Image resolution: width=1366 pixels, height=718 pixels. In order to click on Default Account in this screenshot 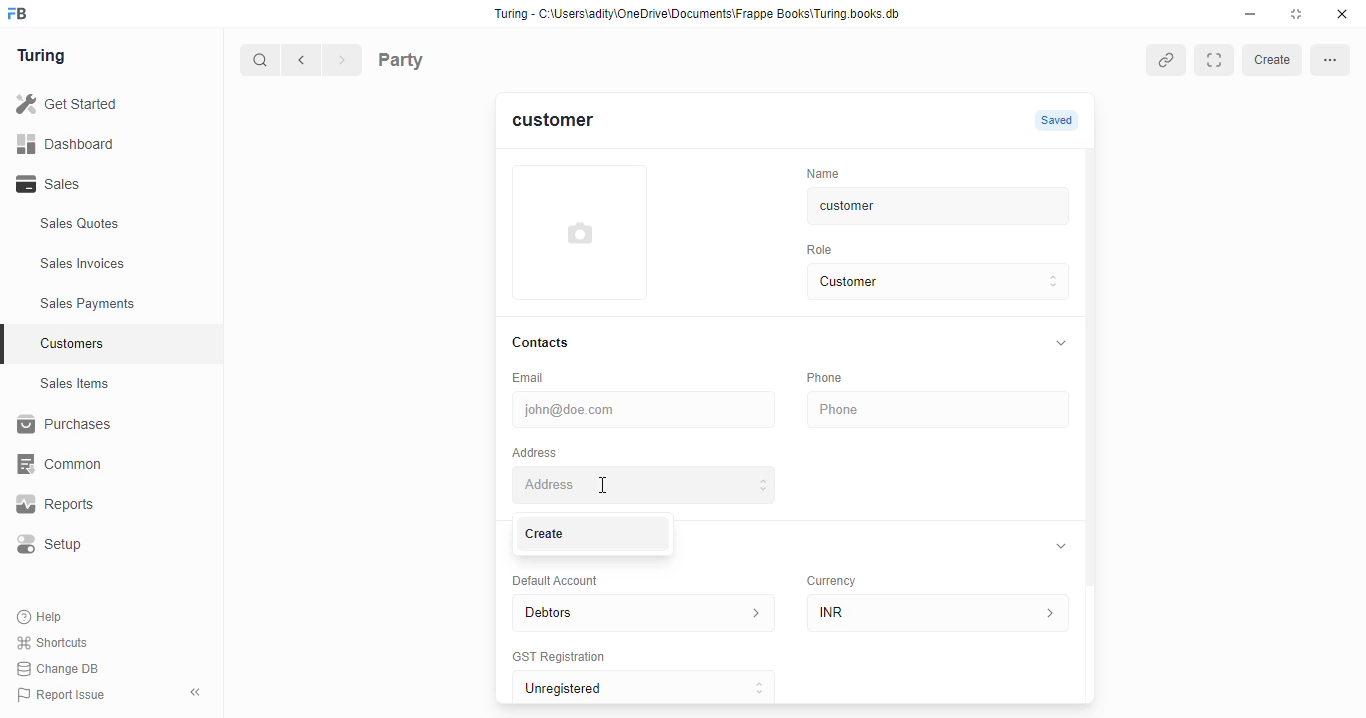, I will do `click(565, 582)`.